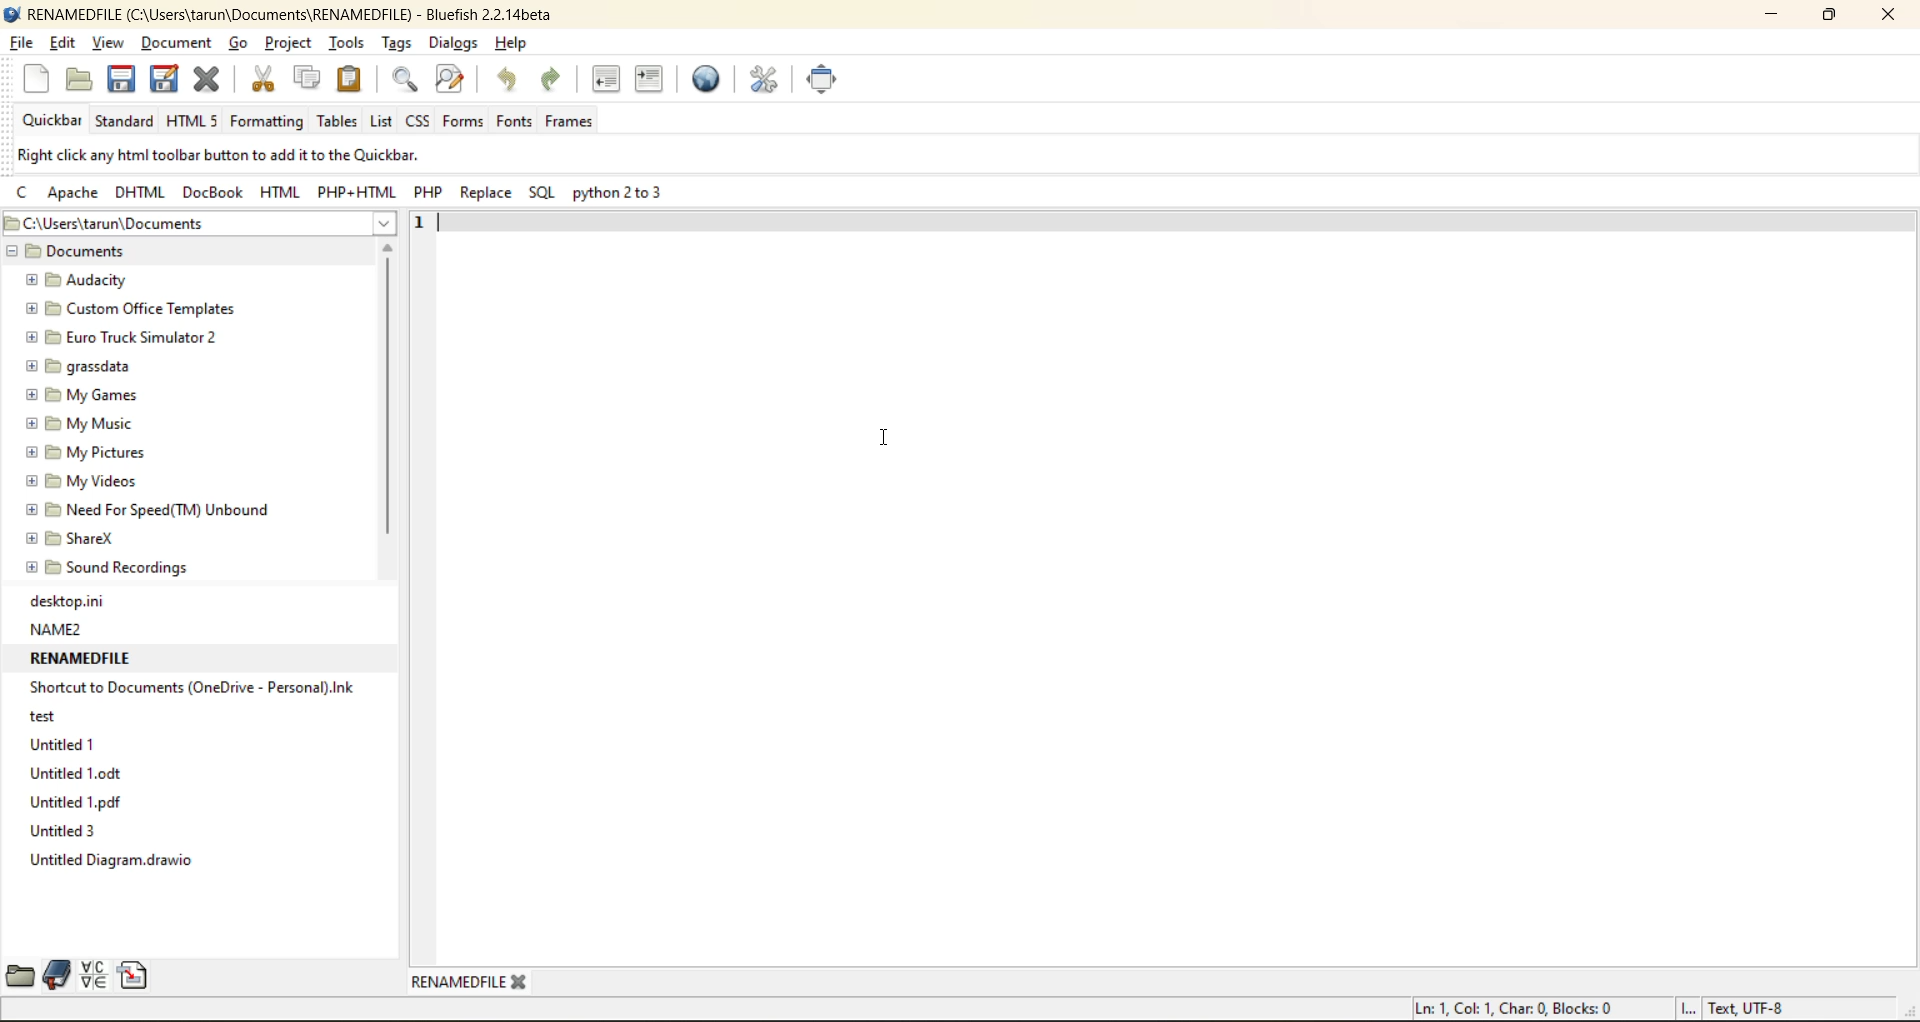 This screenshot has width=1920, height=1022. What do you see at coordinates (400, 45) in the screenshot?
I see `tags` at bounding box center [400, 45].